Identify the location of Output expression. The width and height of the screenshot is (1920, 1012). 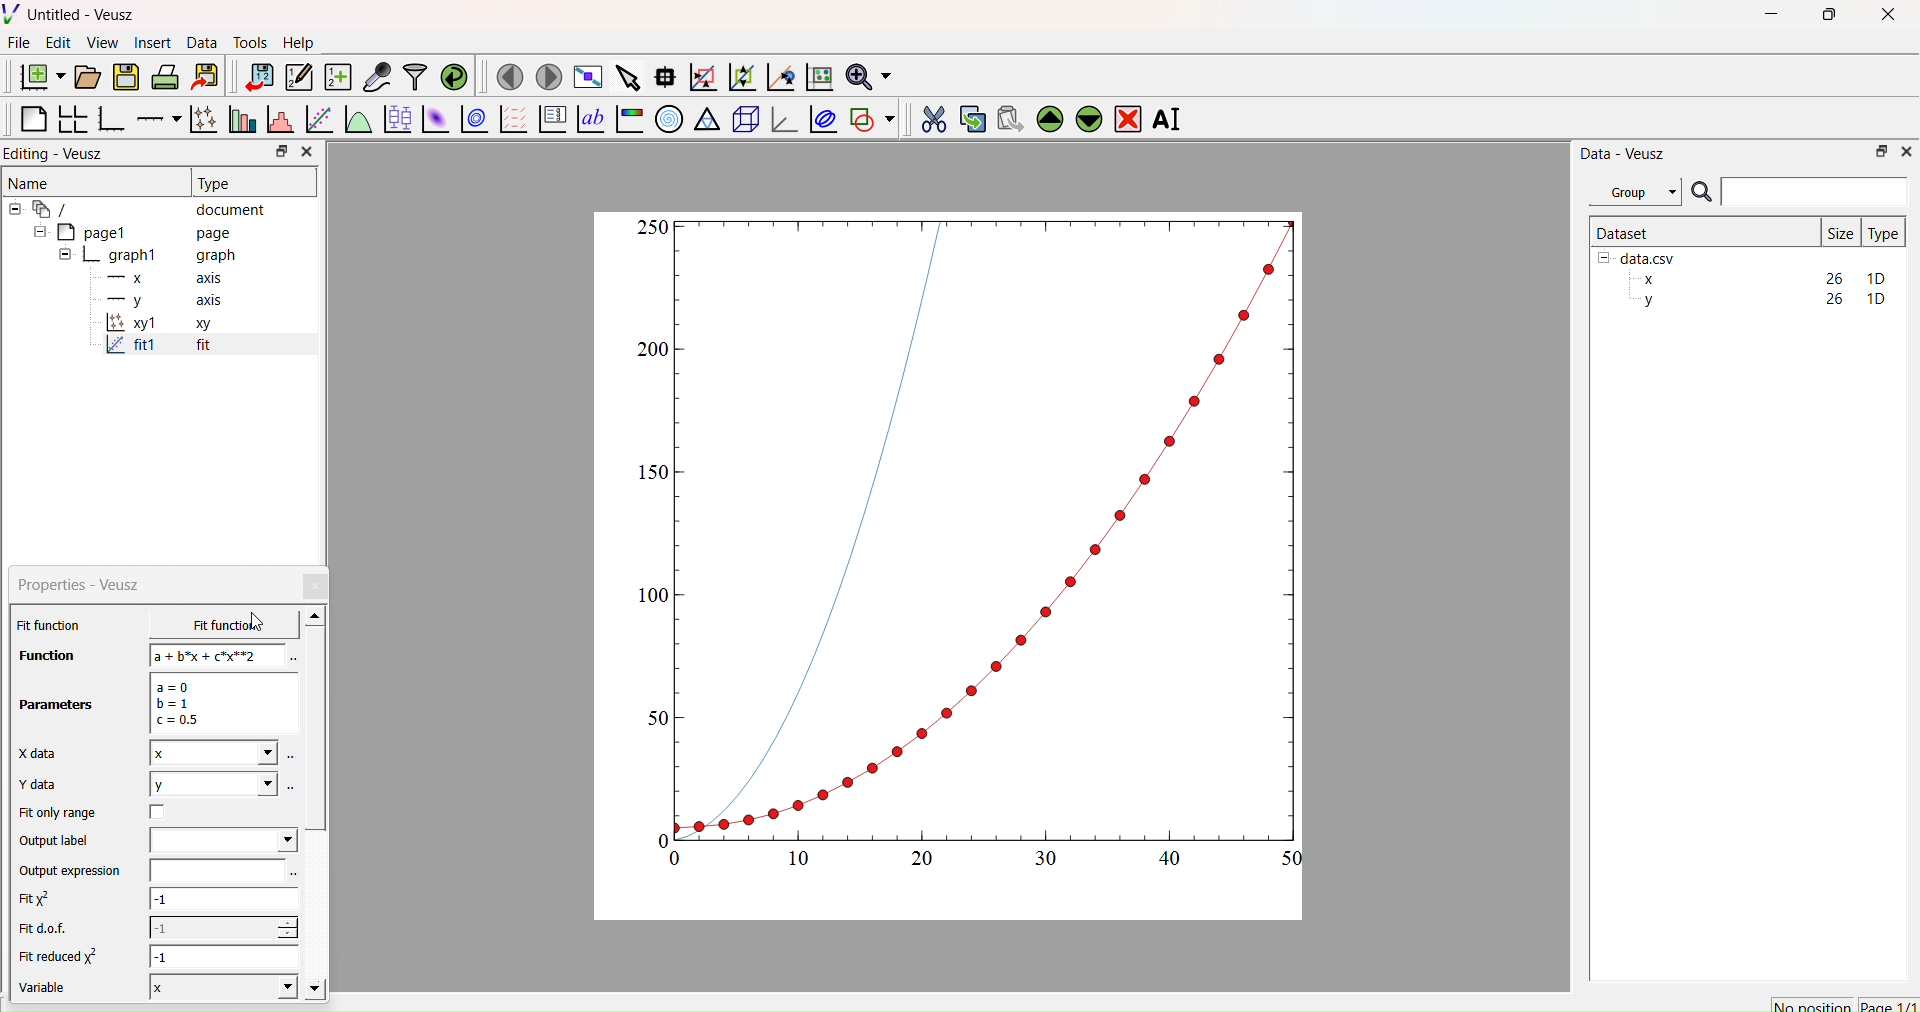
(76, 871).